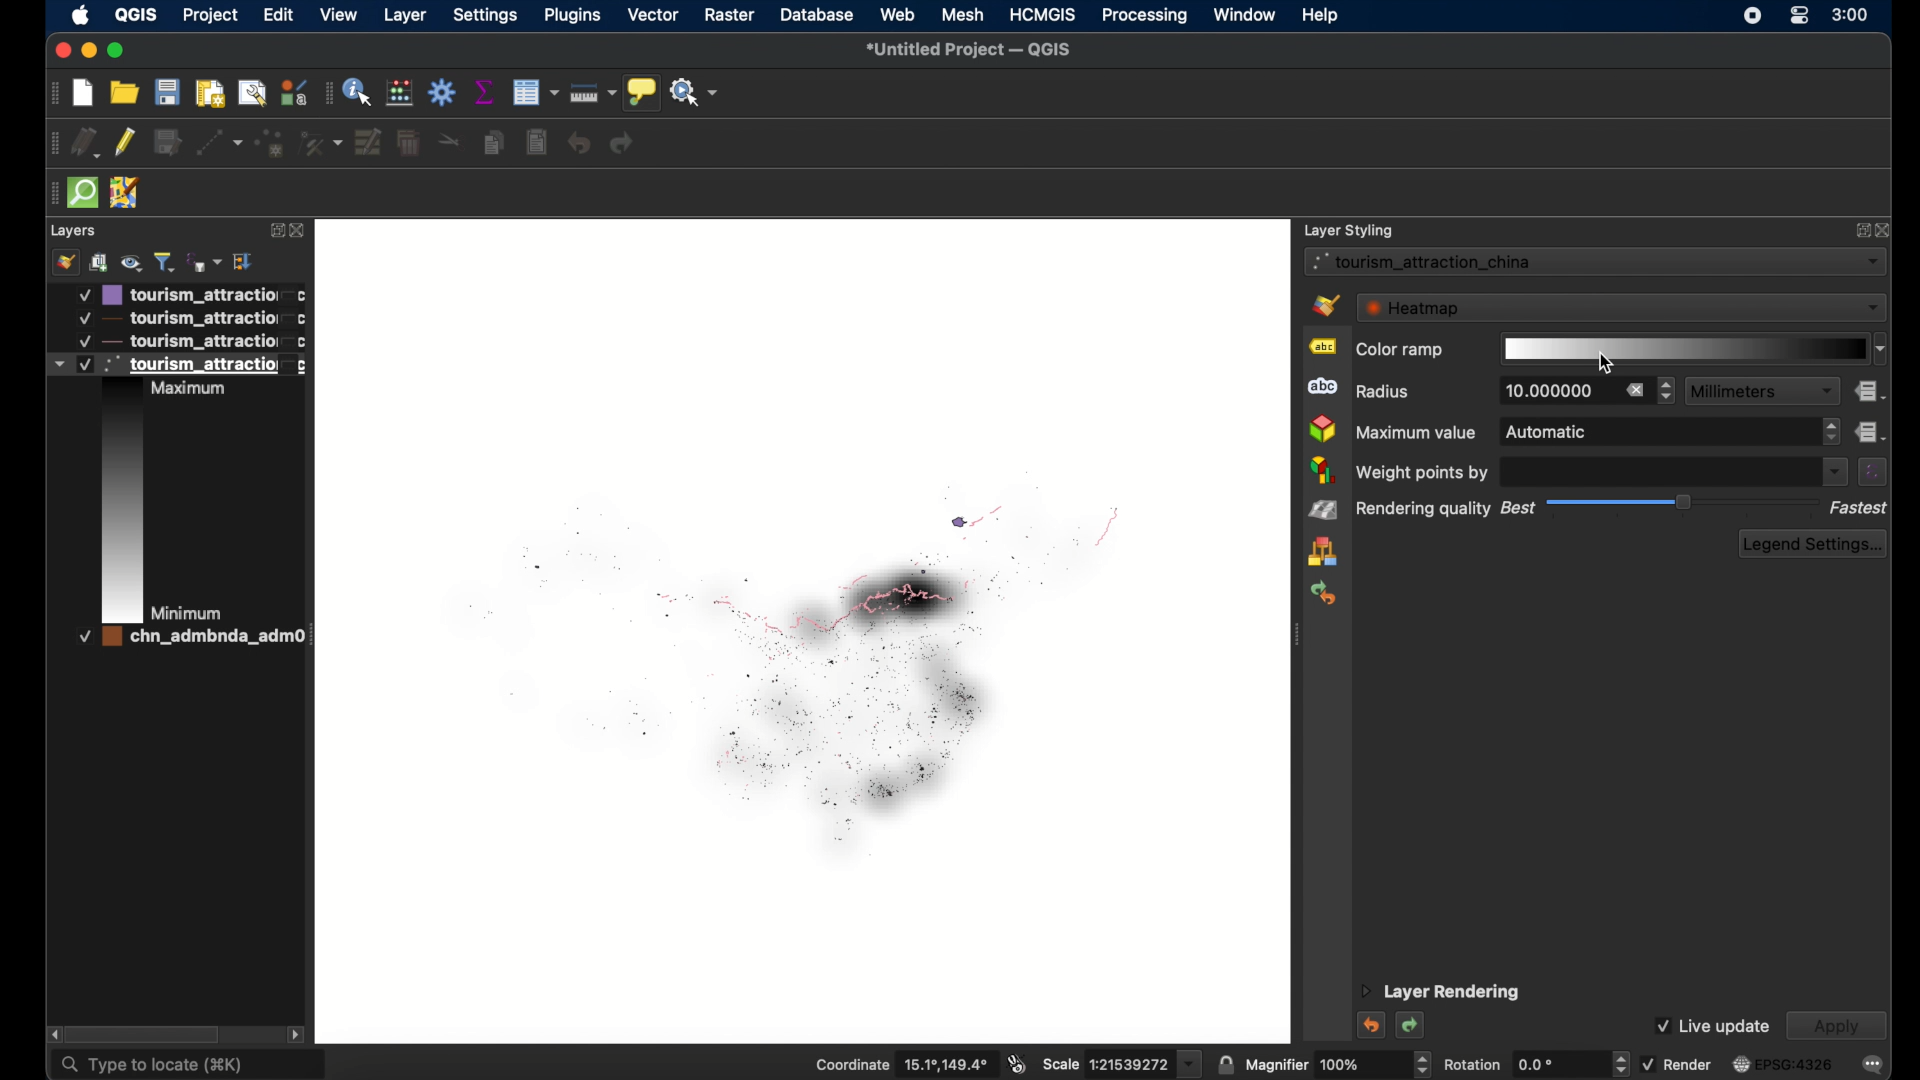 Image resolution: width=1920 pixels, height=1080 pixels. What do you see at coordinates (80, 15) in the screenshot?
I see `apple icon` at bounding box center [80, 15].